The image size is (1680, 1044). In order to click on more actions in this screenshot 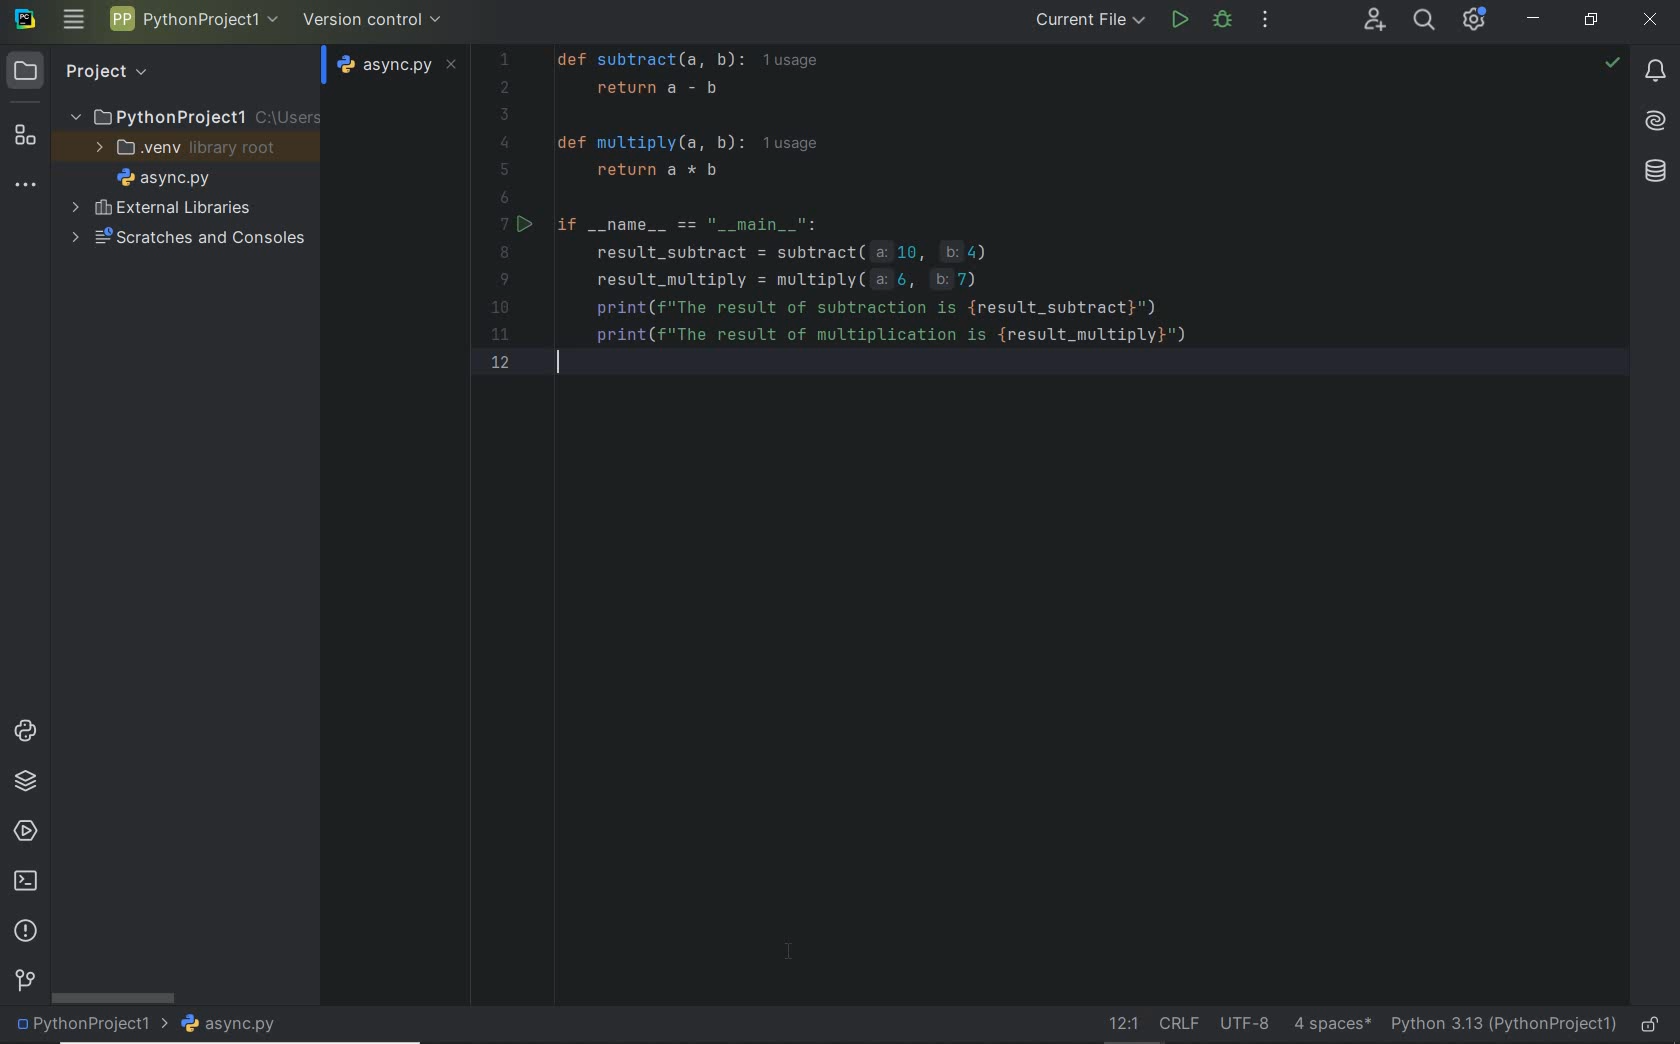, I will do `click(1265, 20)`.